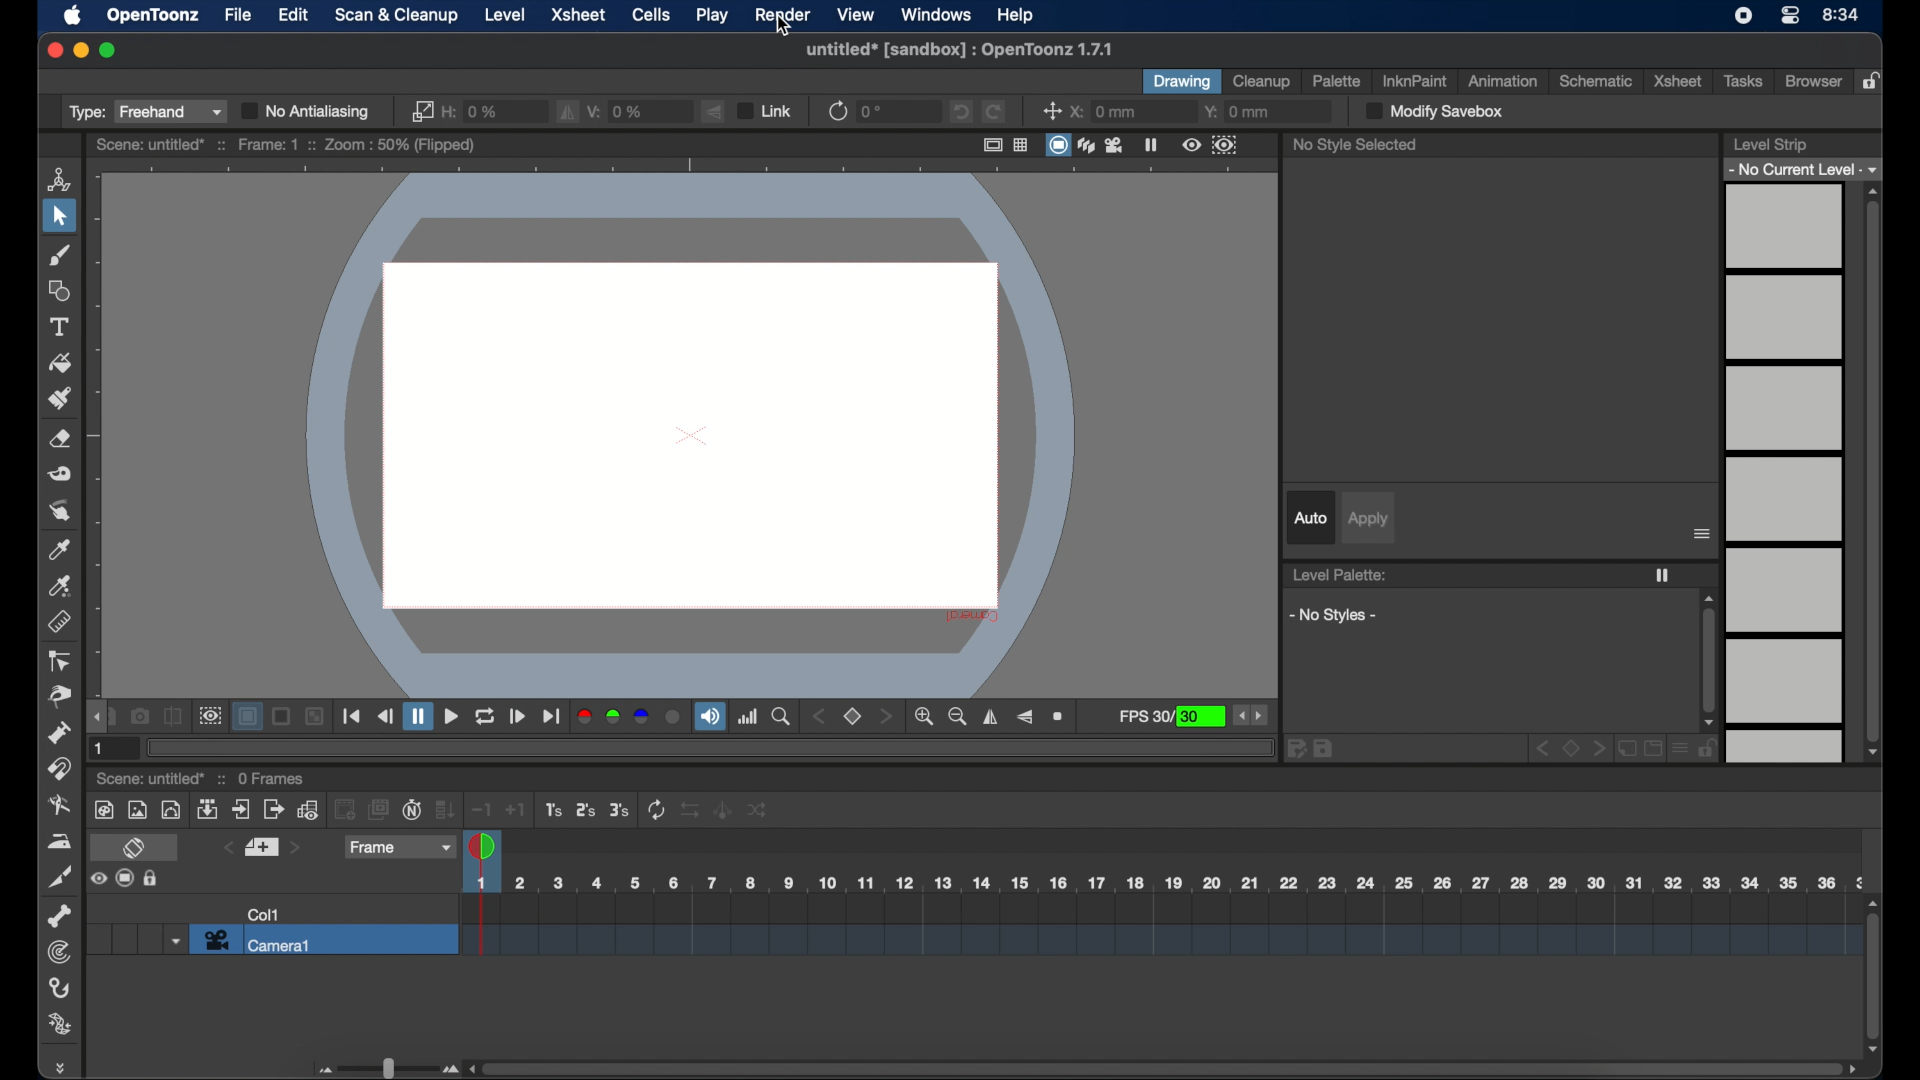  I want to click on palette, so click(1337, 80).